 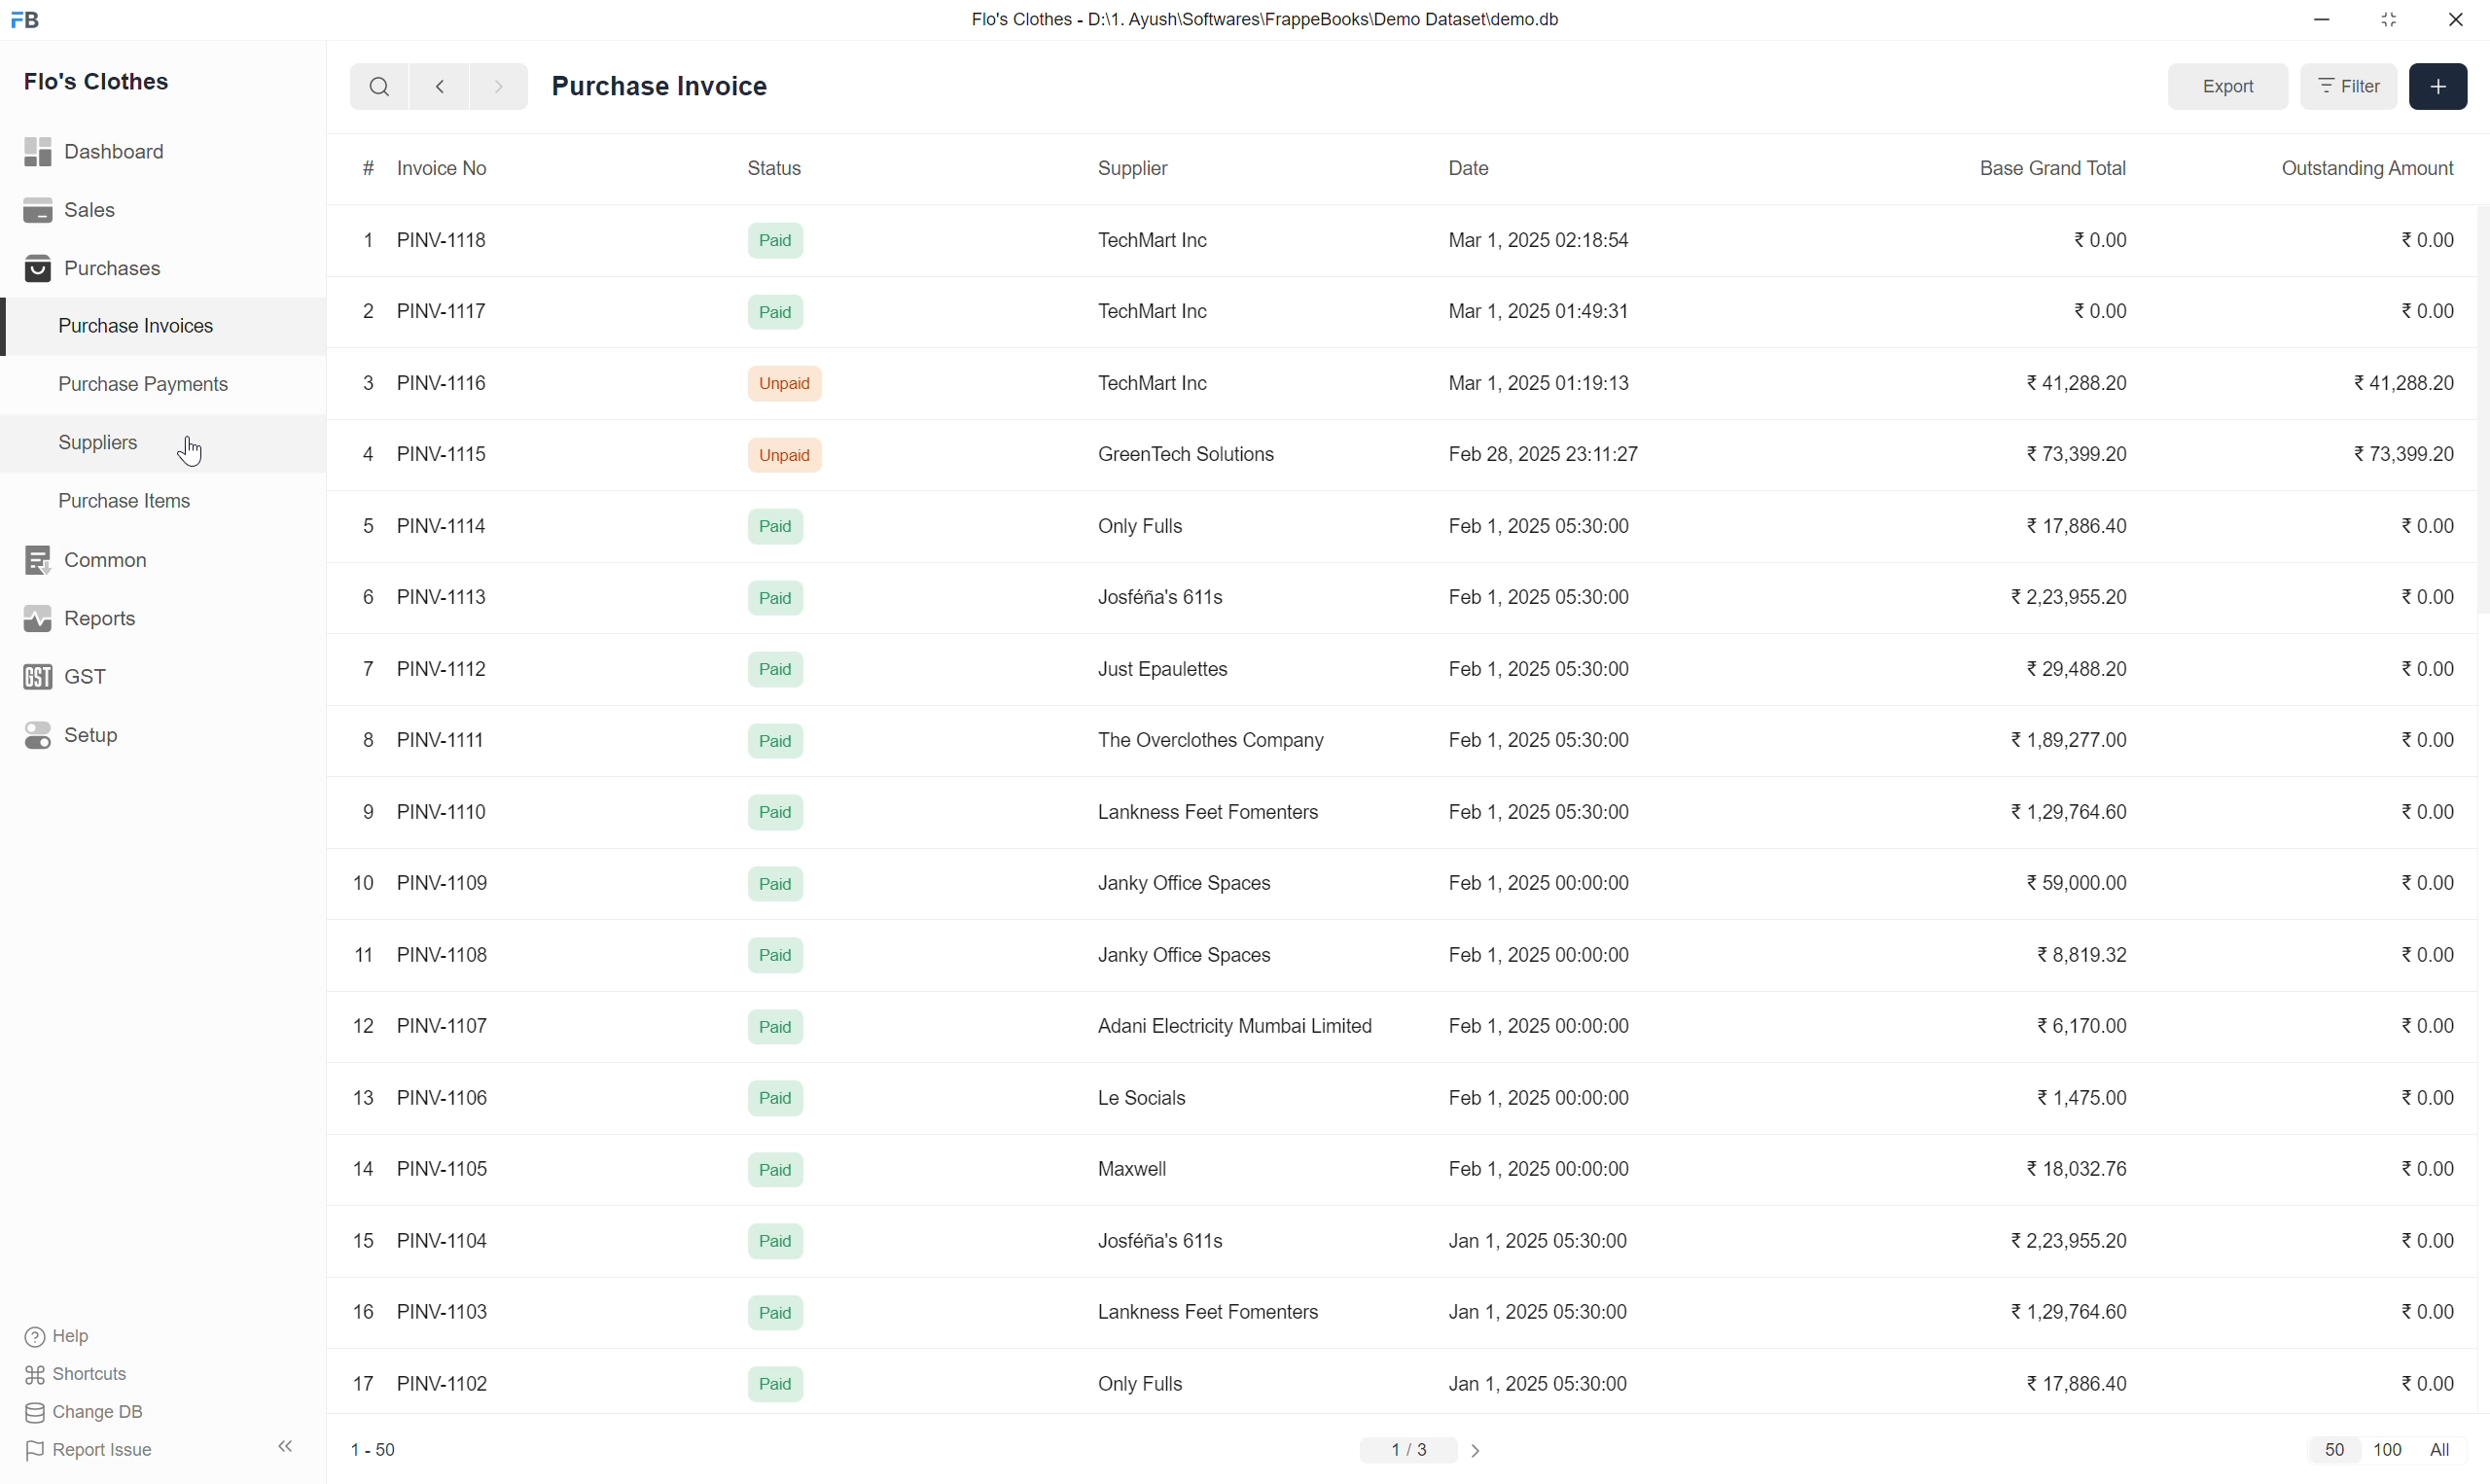 I want to click on Josféna's 611s, so click(x=1163, y=595).